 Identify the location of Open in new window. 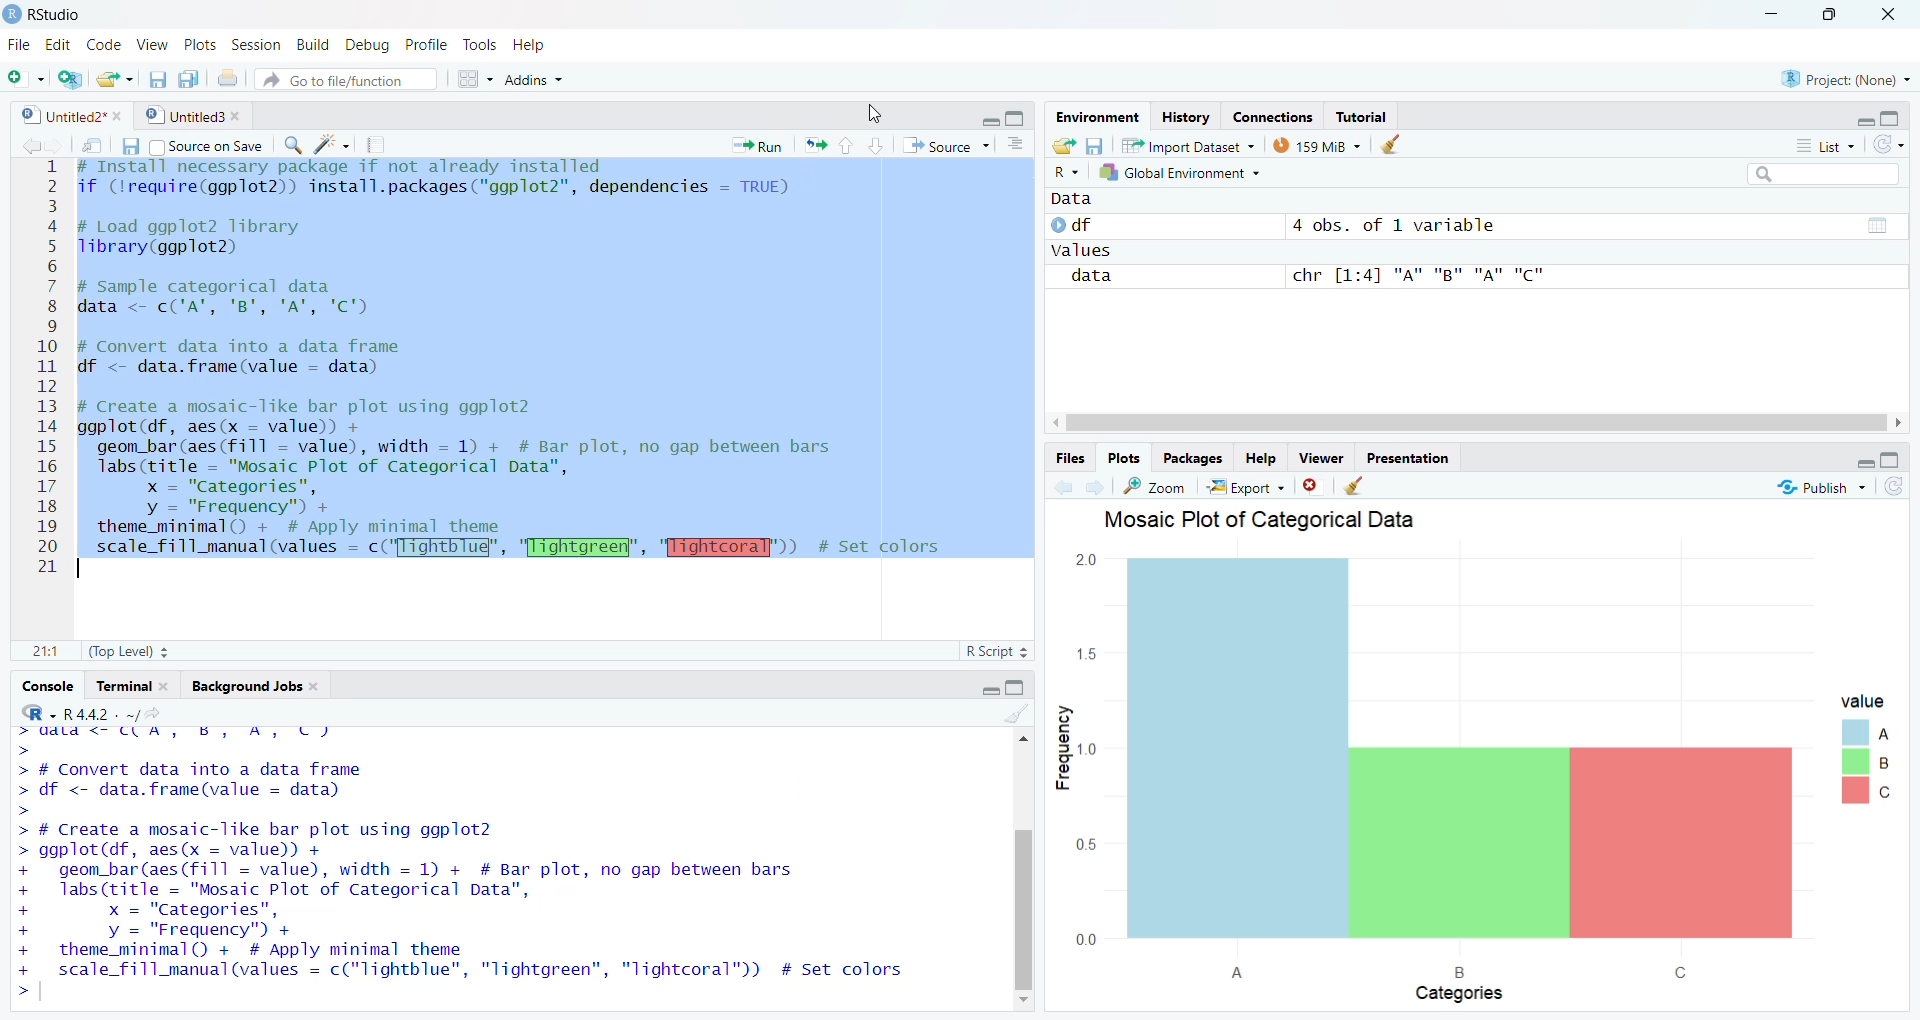
(94, 145).